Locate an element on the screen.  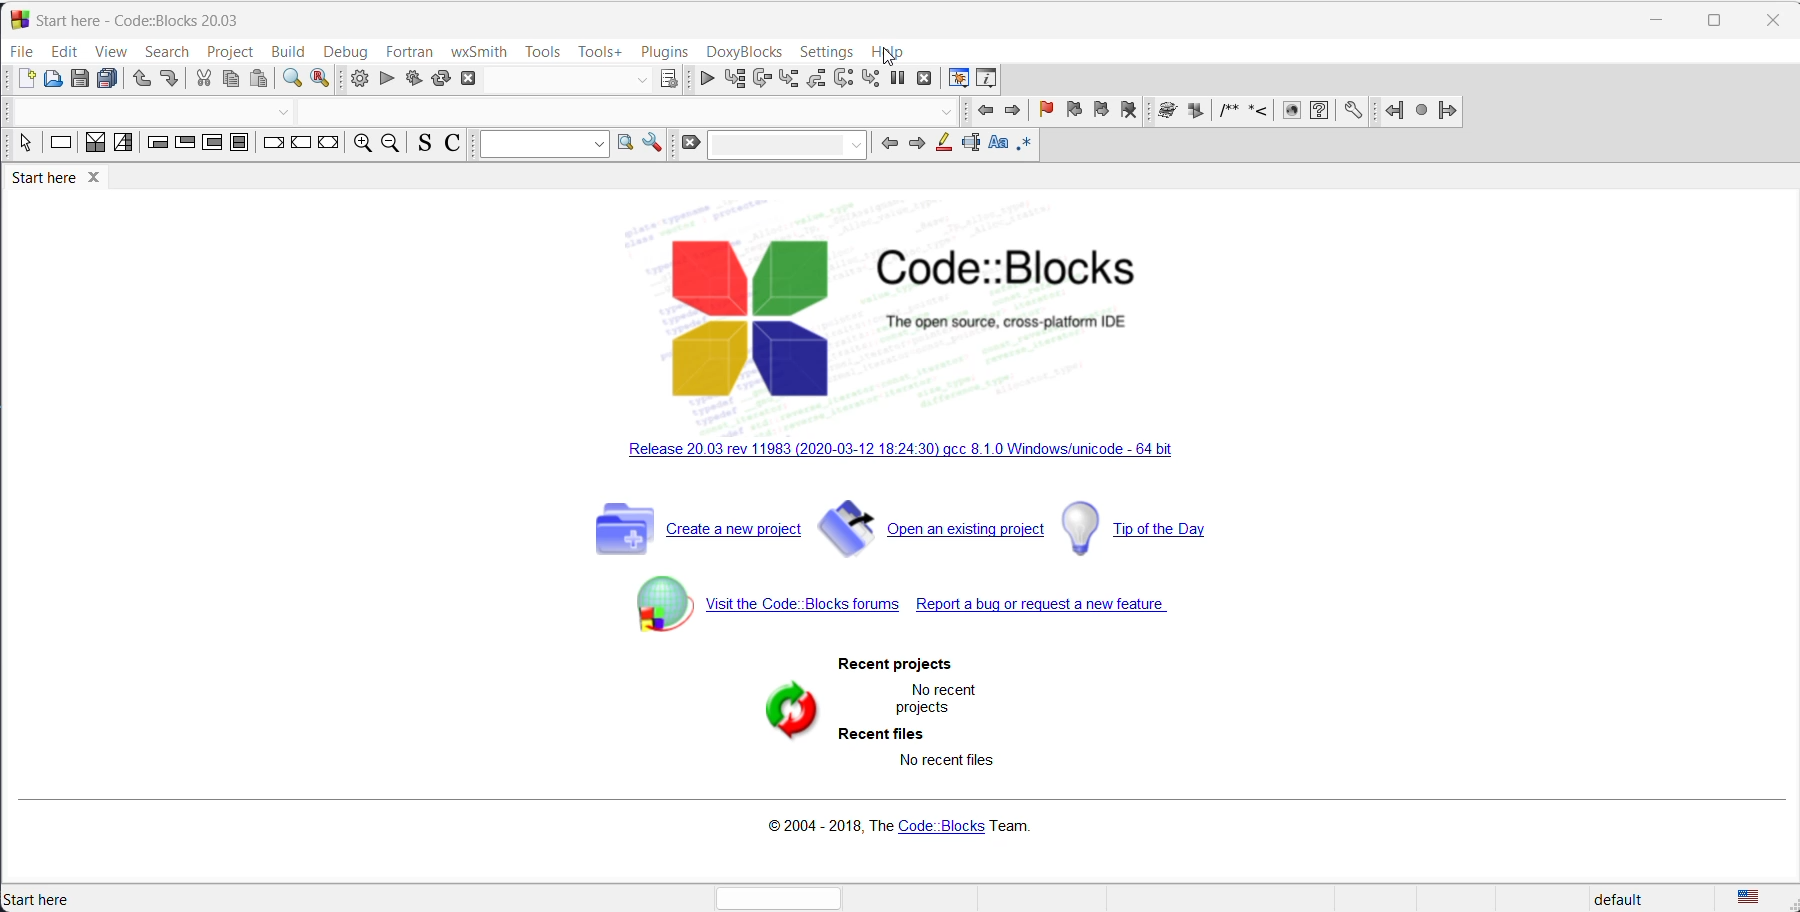
run to cursor is located at coordinates (762, 79).